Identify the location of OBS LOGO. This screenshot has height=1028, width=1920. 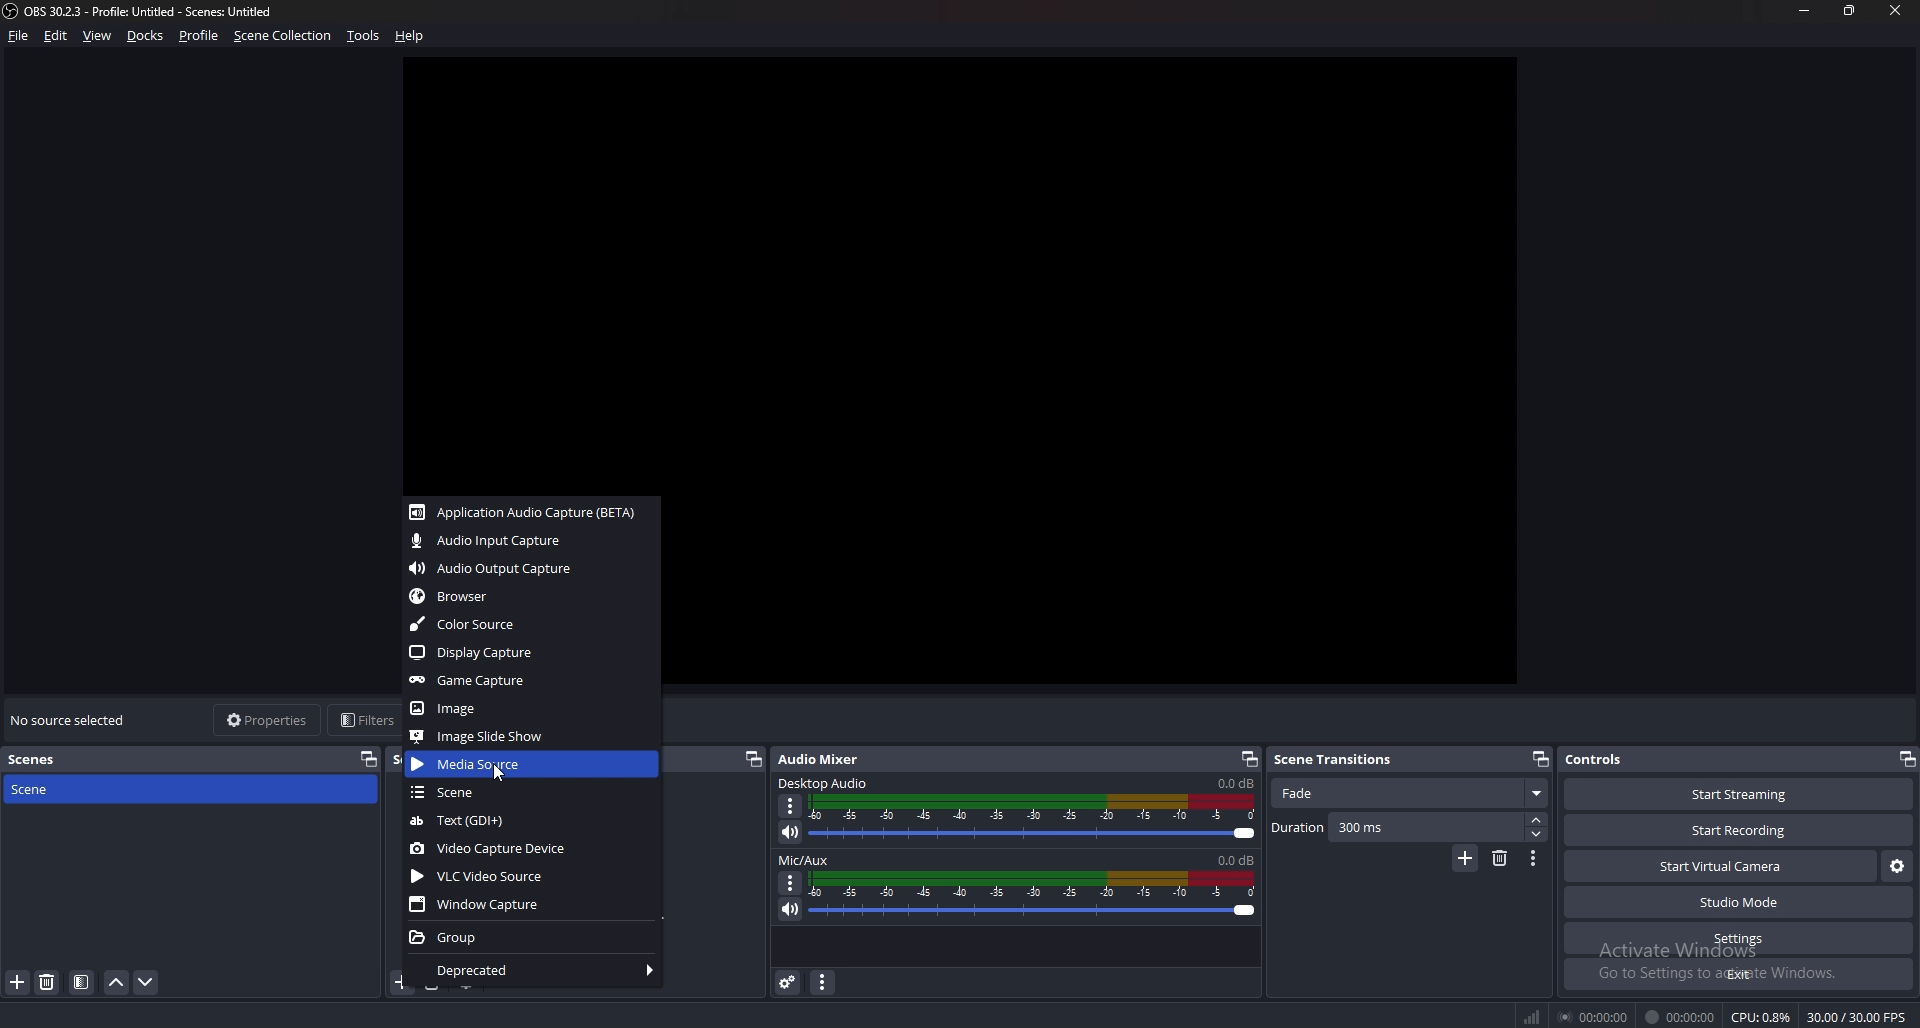
(12, 11).